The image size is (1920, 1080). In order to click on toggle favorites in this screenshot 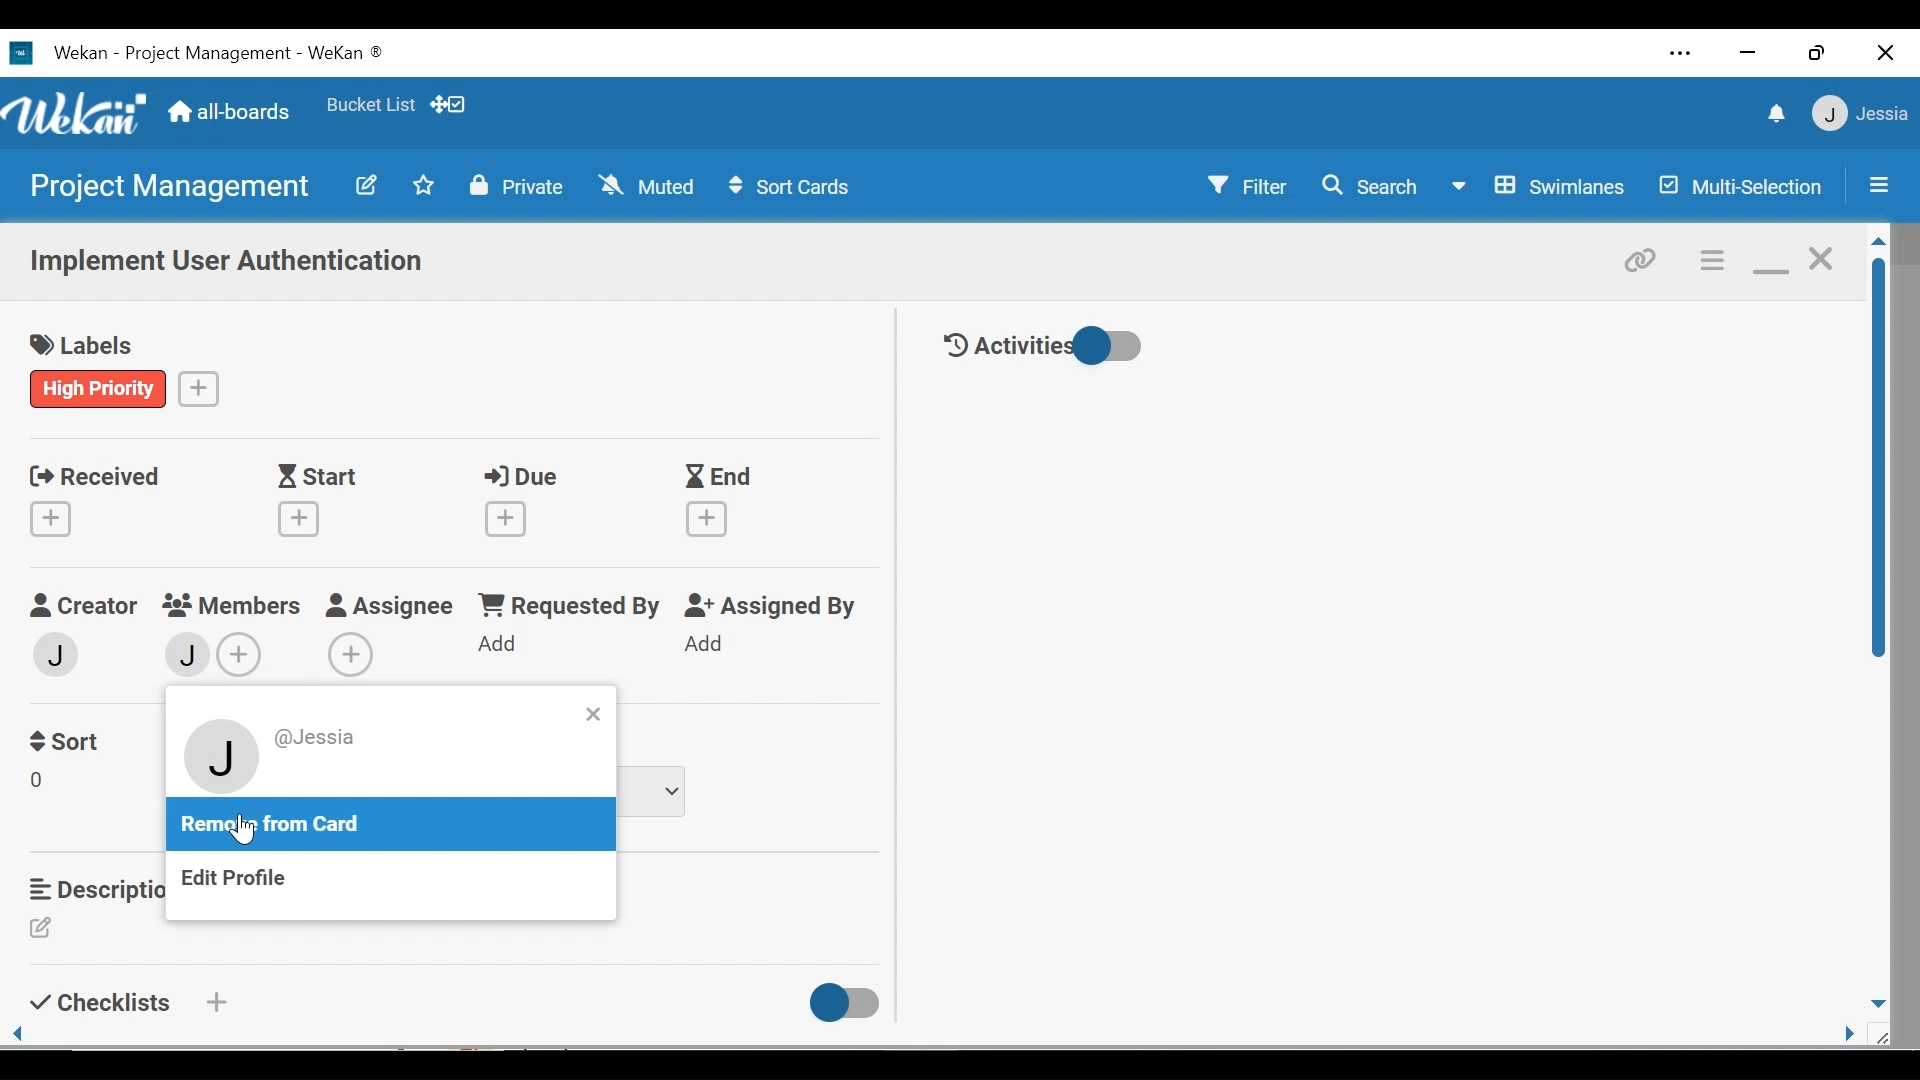, I will do `click(421, 187)`.